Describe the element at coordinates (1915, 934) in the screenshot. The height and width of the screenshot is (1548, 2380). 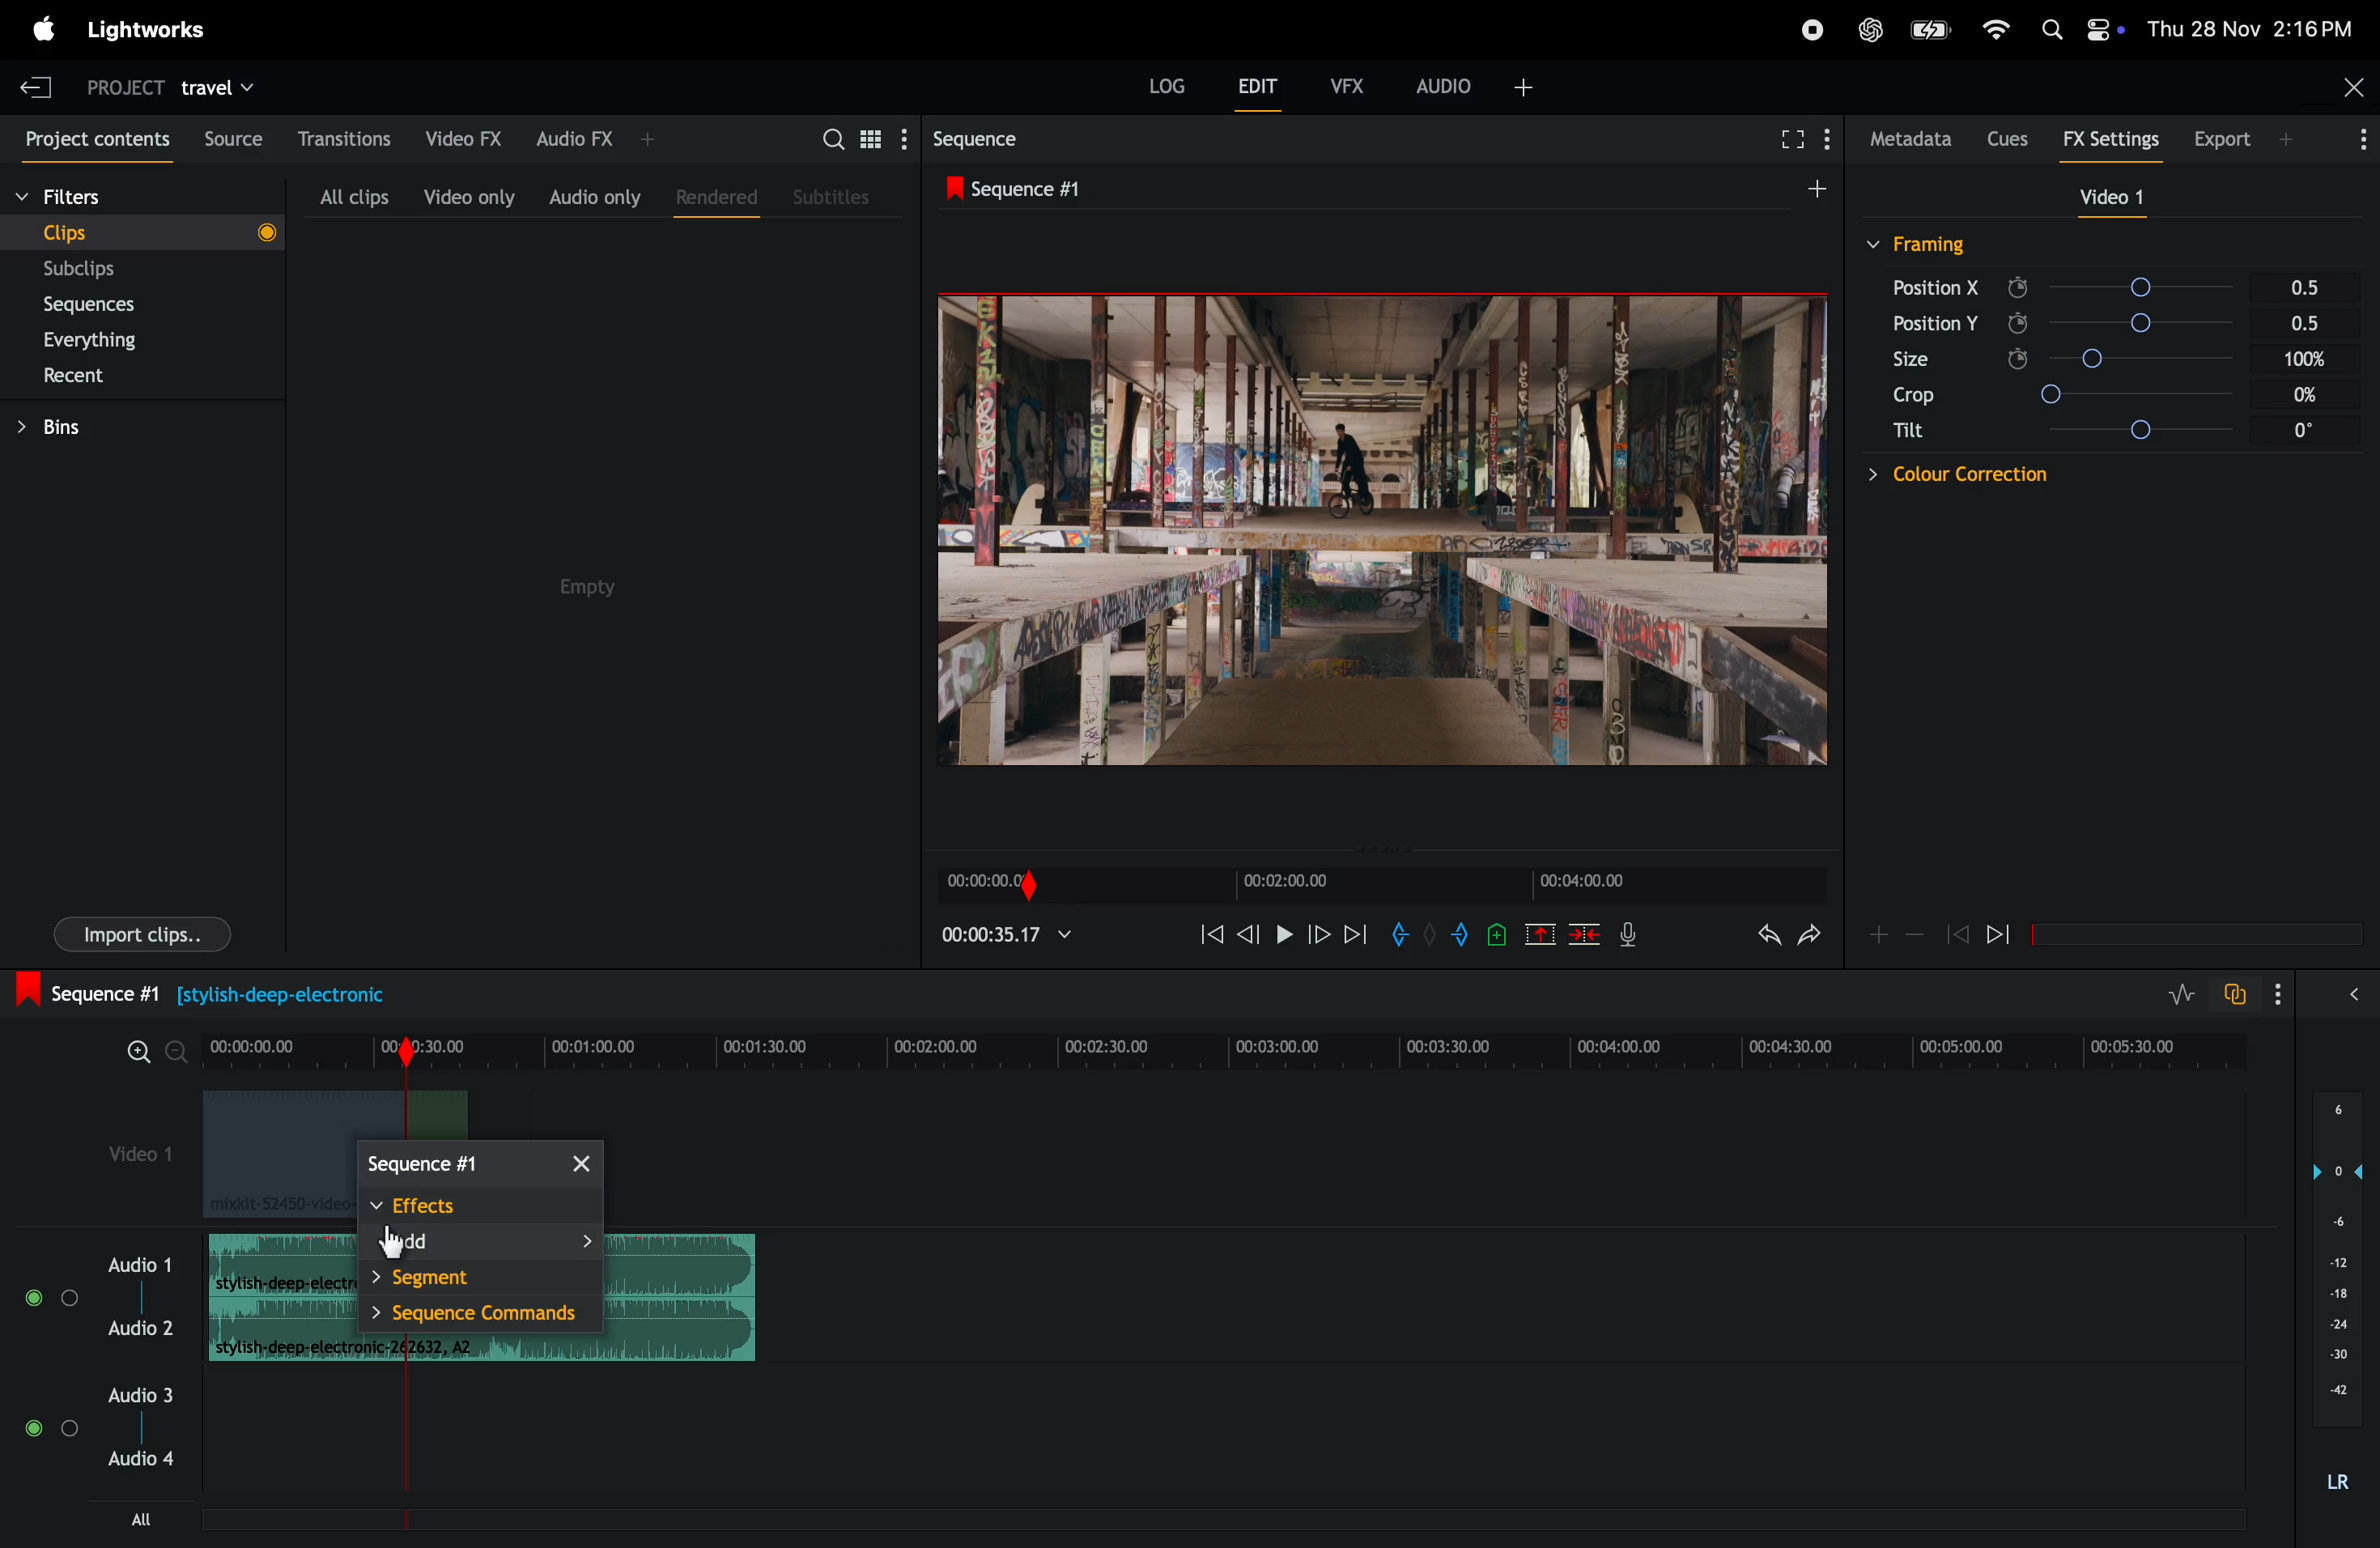
I see `remove key frame ` at that location.